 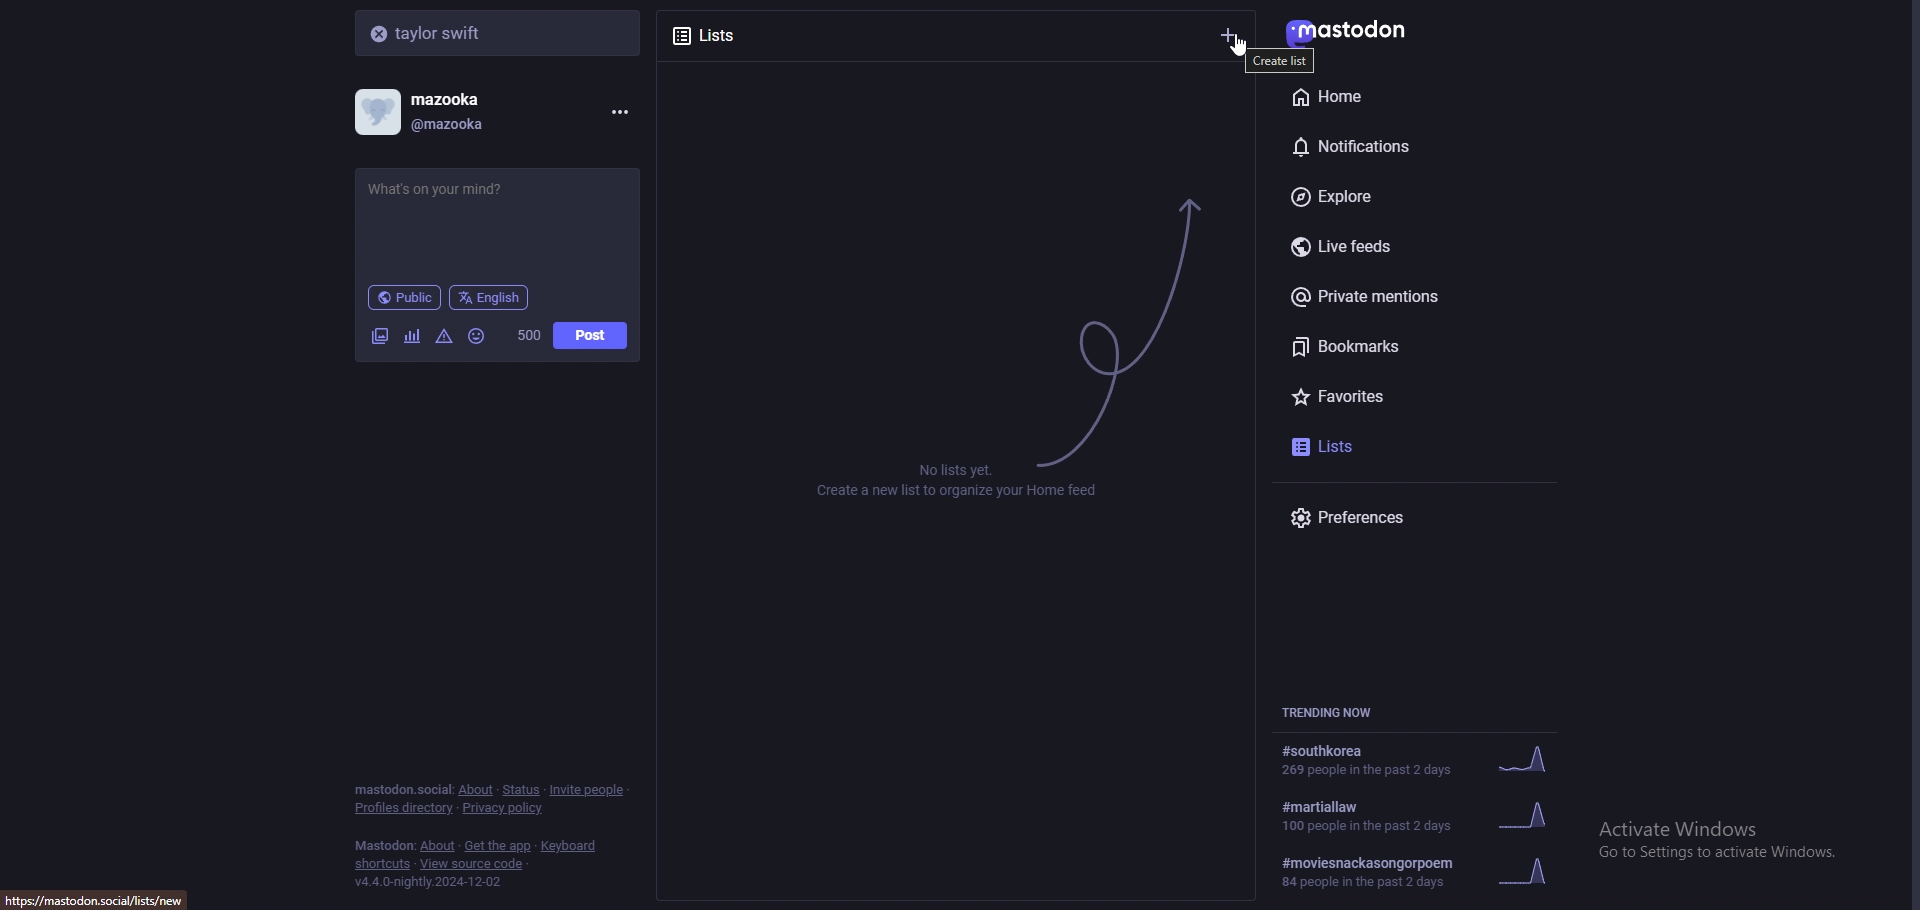 I want to click on about, so click(x=439, y=847).